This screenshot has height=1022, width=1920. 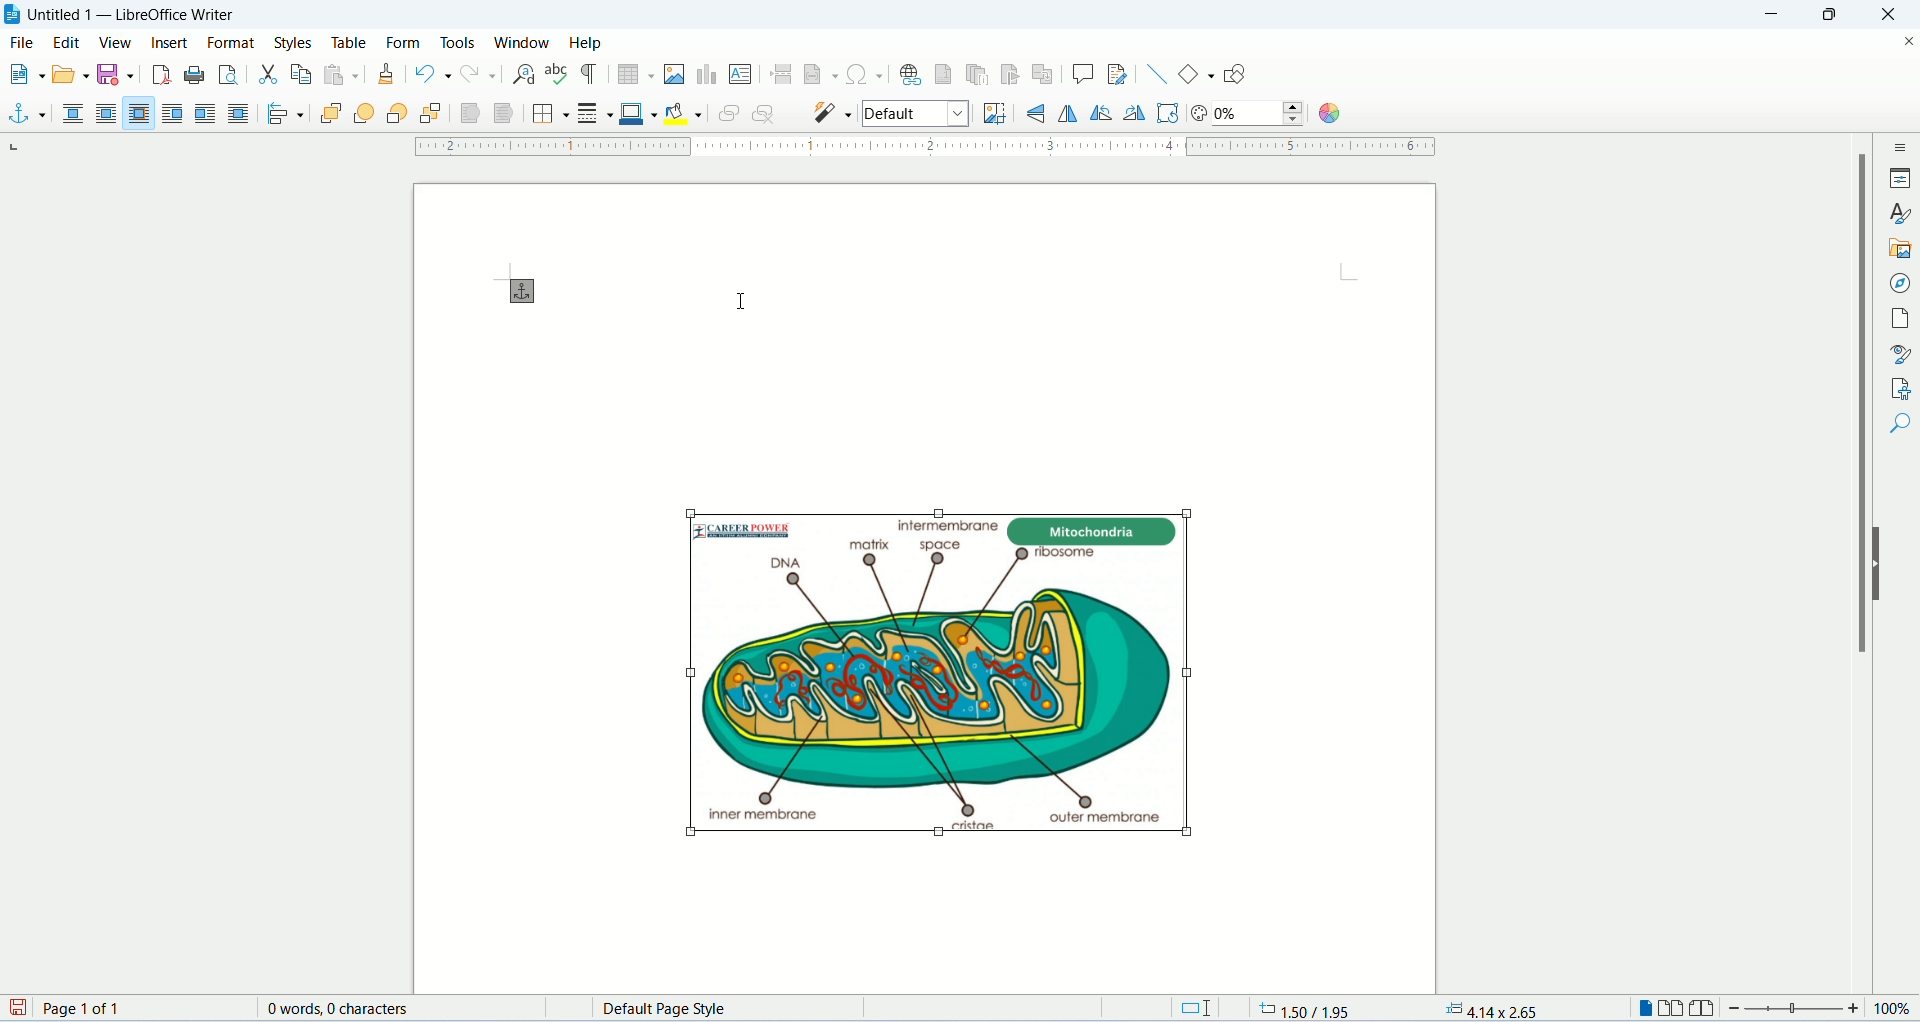 What do you see at coordinates (1199, 115) in the screenshot?
I see `transparency` at bounding box center [1199, 115].